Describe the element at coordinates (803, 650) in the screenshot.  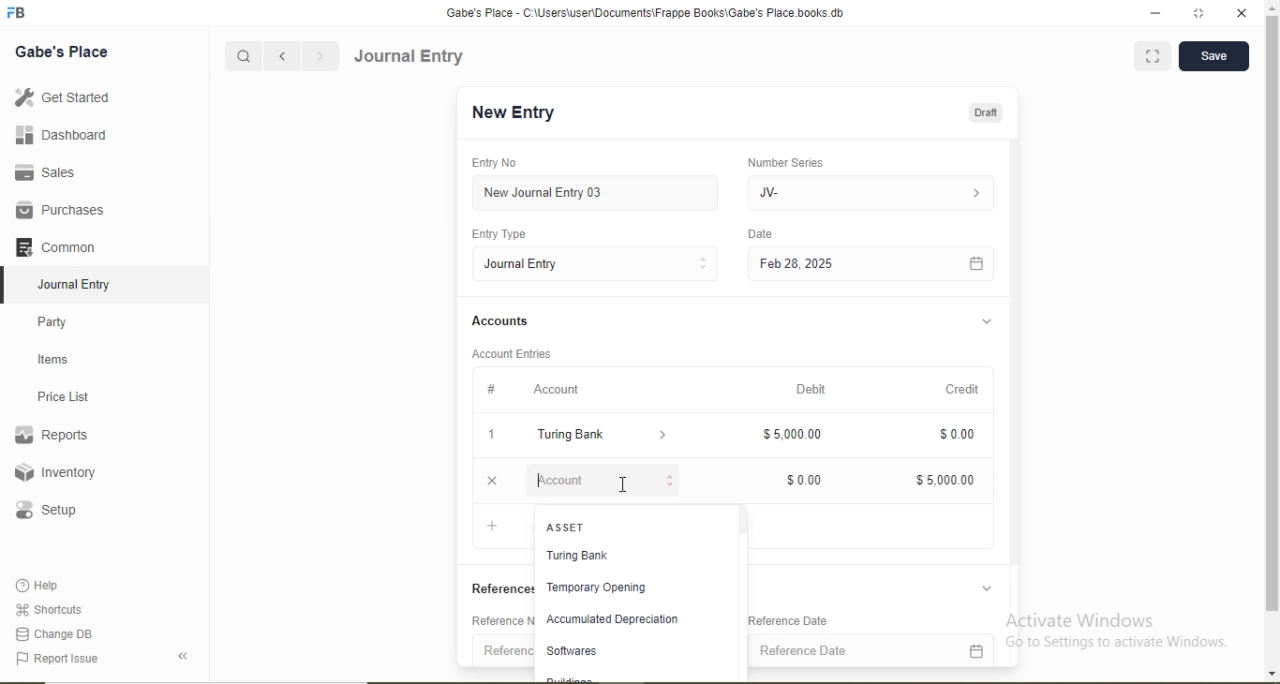
I see `Reference Date` at that location.